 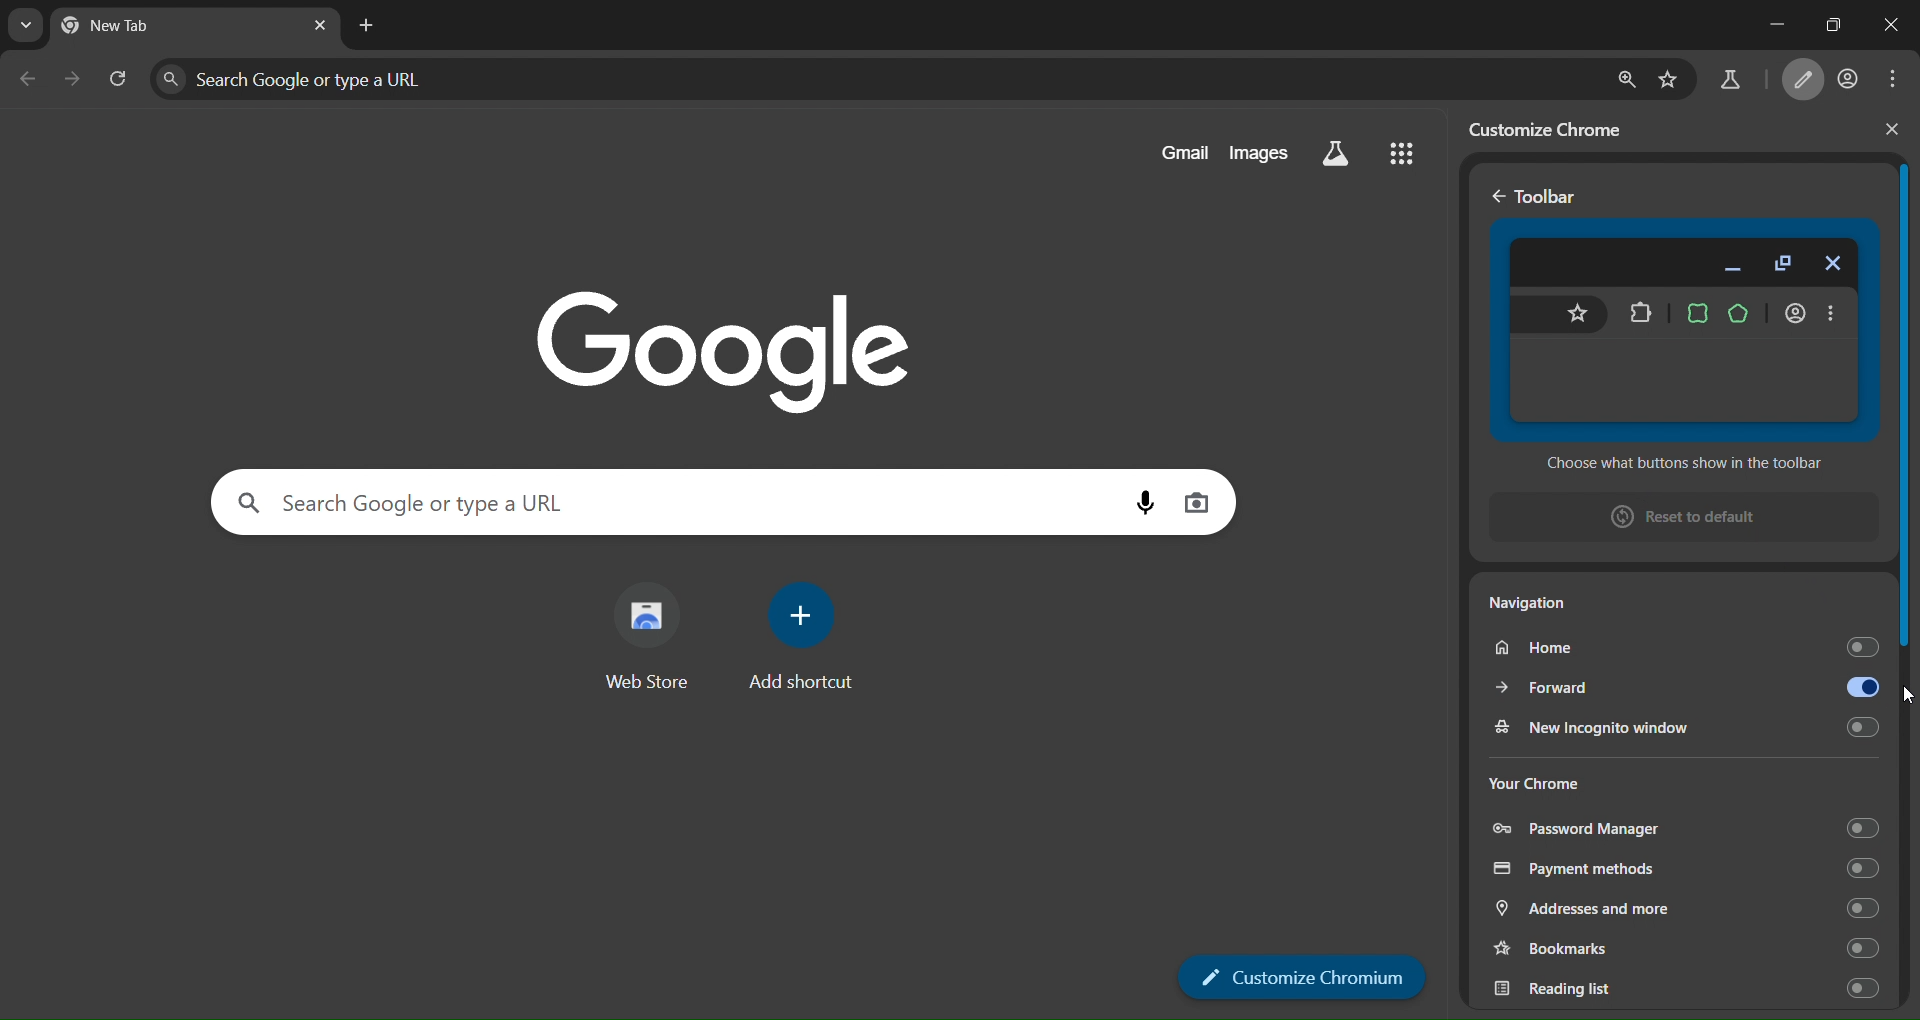 What do you see at coordinates (320, 25) in the screenshot?
I see `close tab` at bounding box center [320, 25].